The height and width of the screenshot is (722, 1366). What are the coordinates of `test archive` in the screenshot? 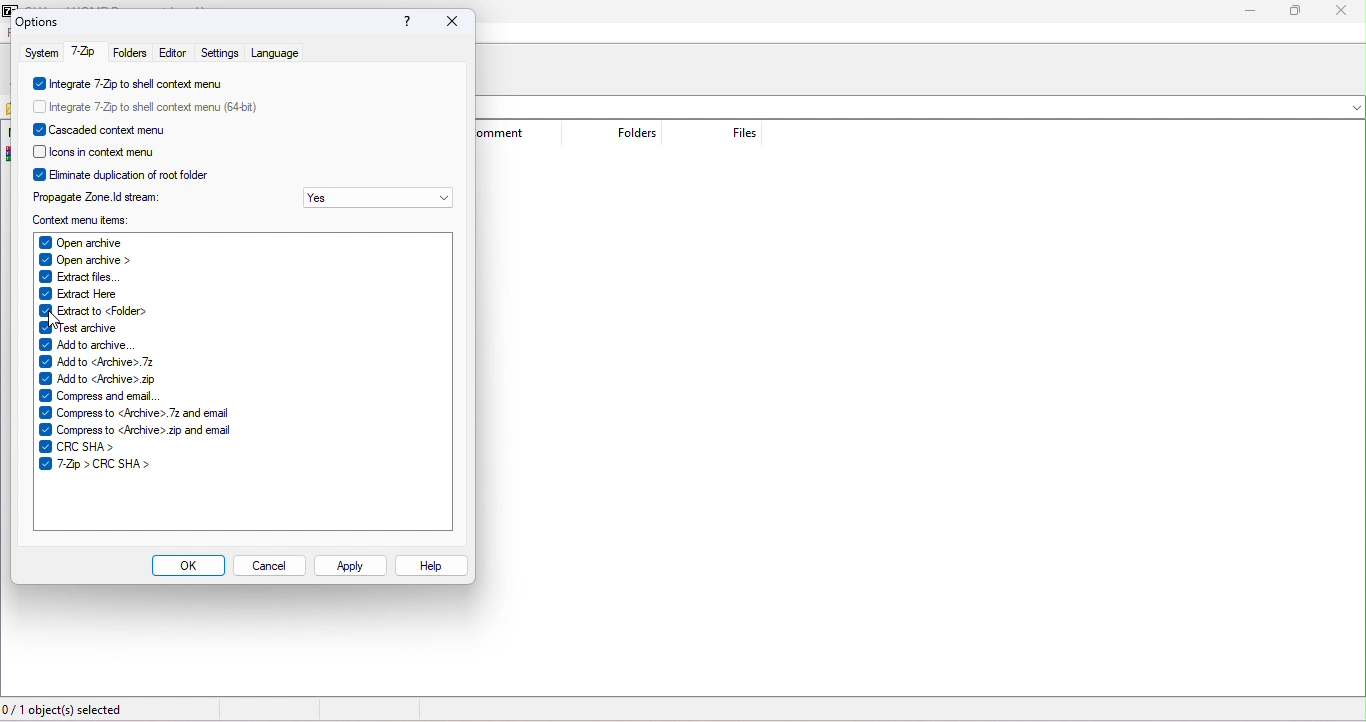 It's located at (81, 329).